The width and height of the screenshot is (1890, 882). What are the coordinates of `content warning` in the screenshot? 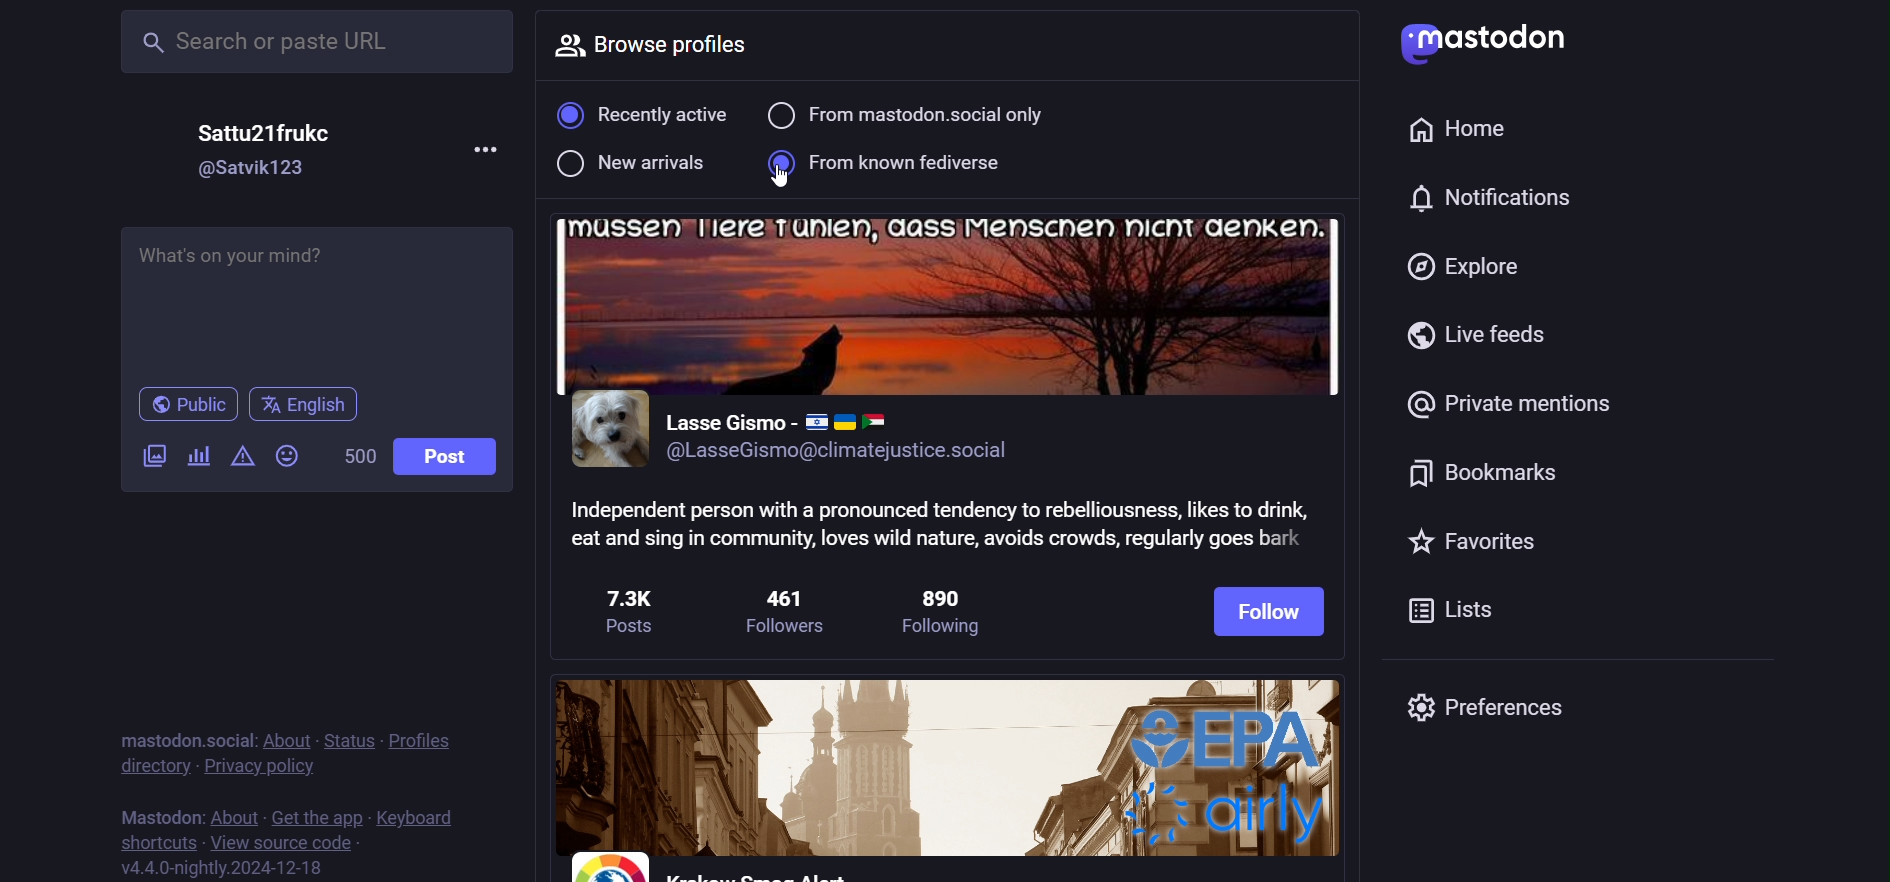 It's located at (241, 453).